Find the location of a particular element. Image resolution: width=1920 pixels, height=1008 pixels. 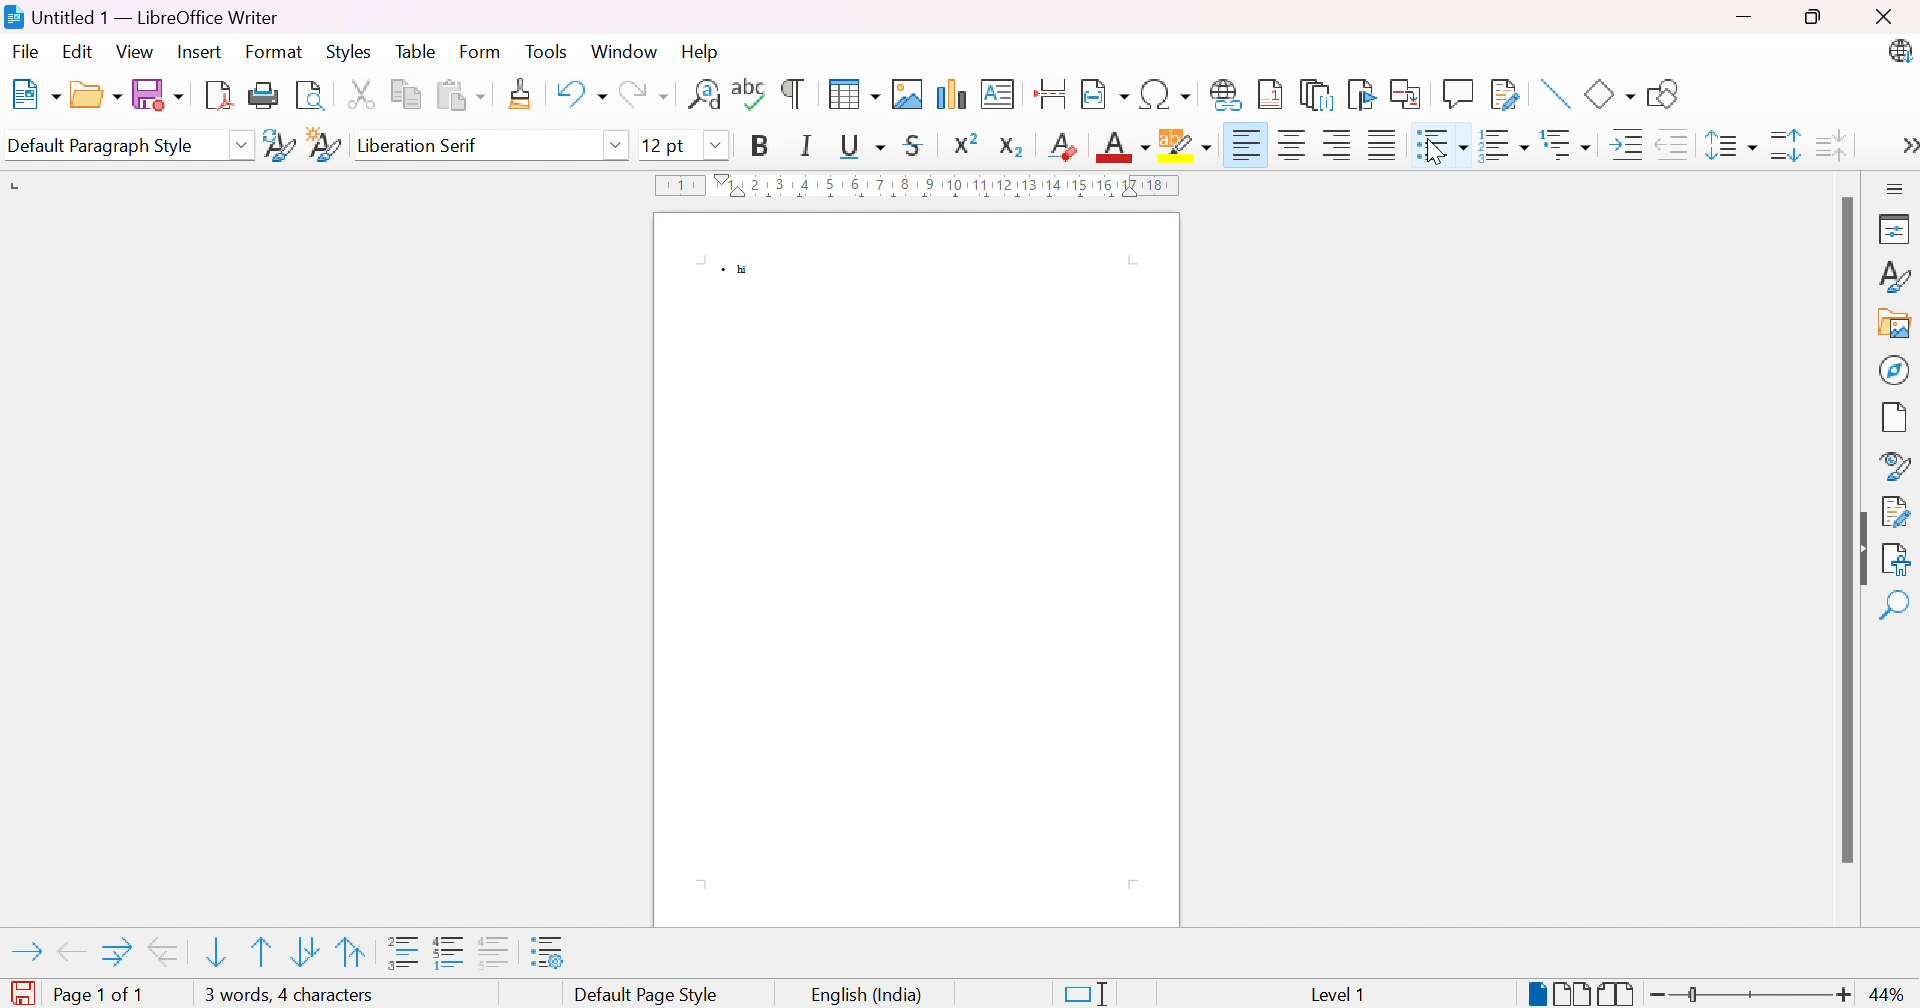

Standard selection. Click to change selection mode. is located at coordinates (1089, 993).